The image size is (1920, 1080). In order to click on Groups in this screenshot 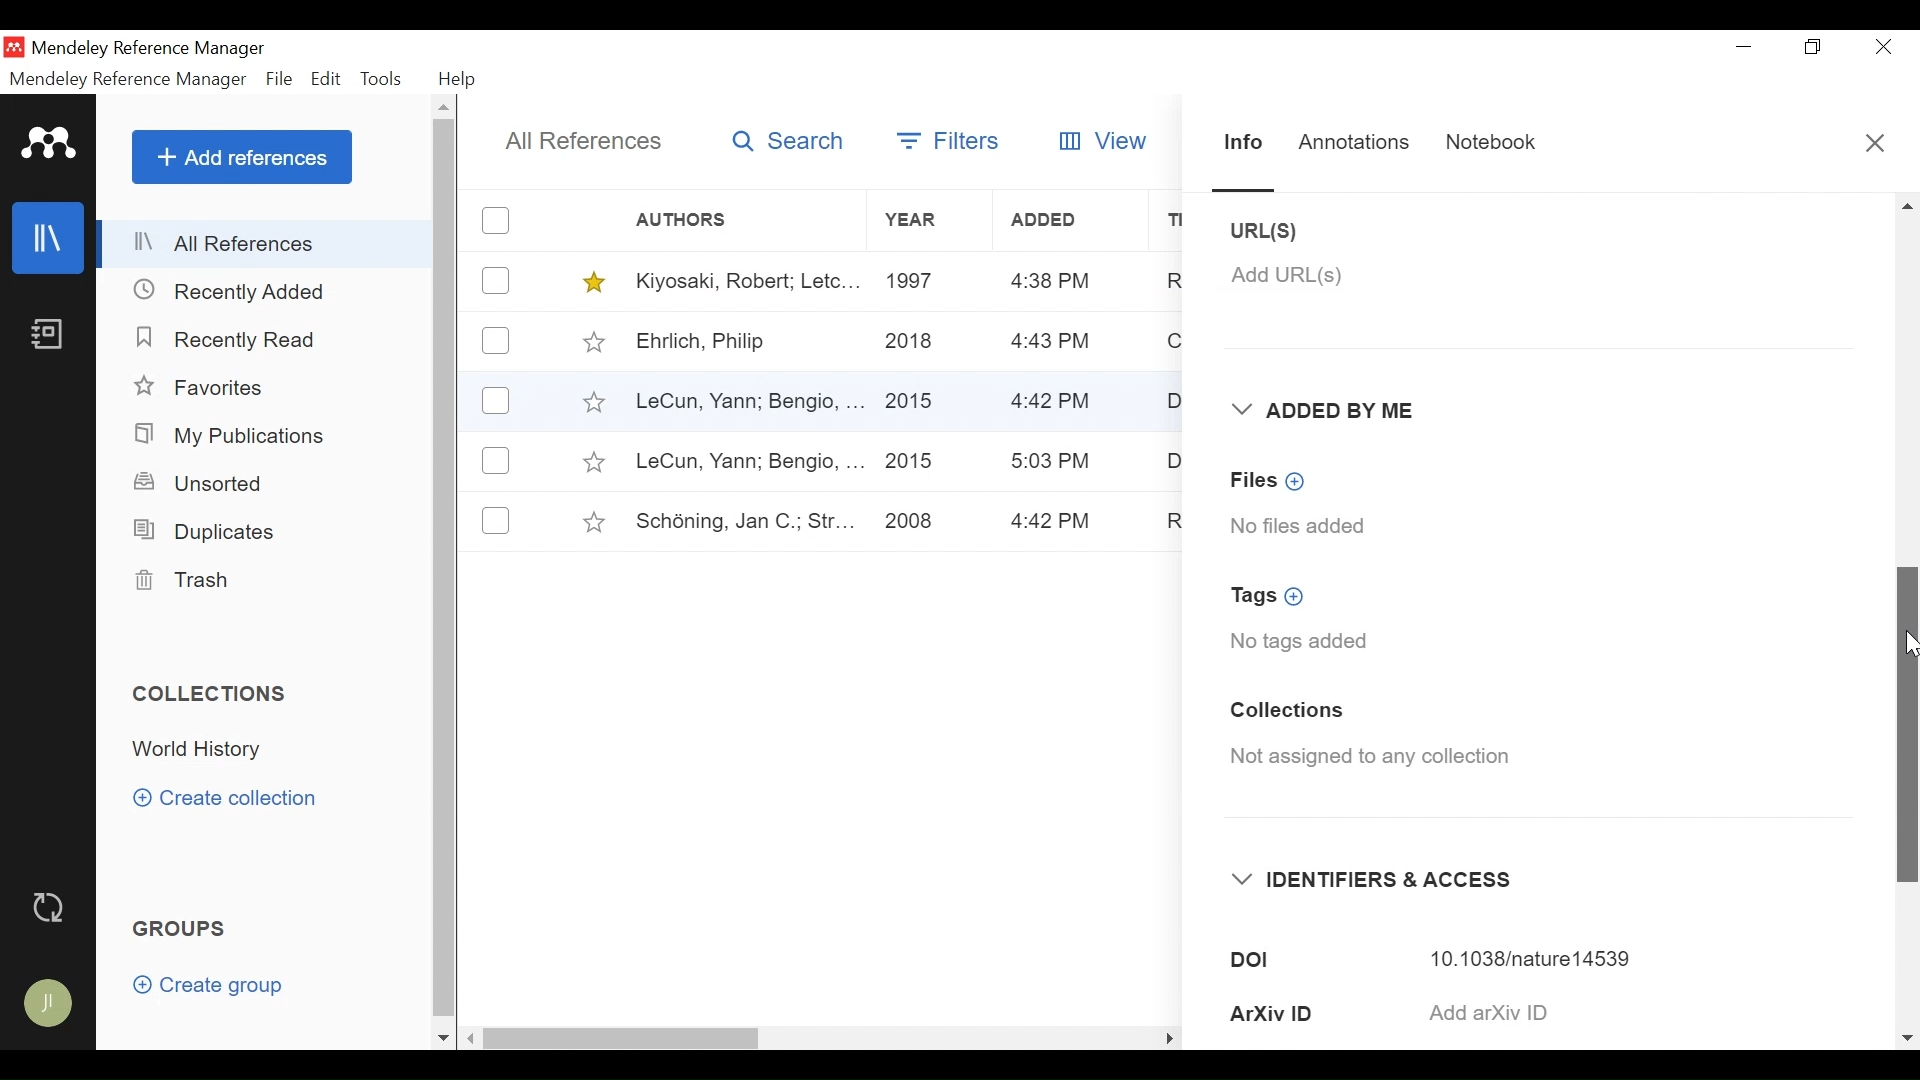, I will do `click(184, 930)`.